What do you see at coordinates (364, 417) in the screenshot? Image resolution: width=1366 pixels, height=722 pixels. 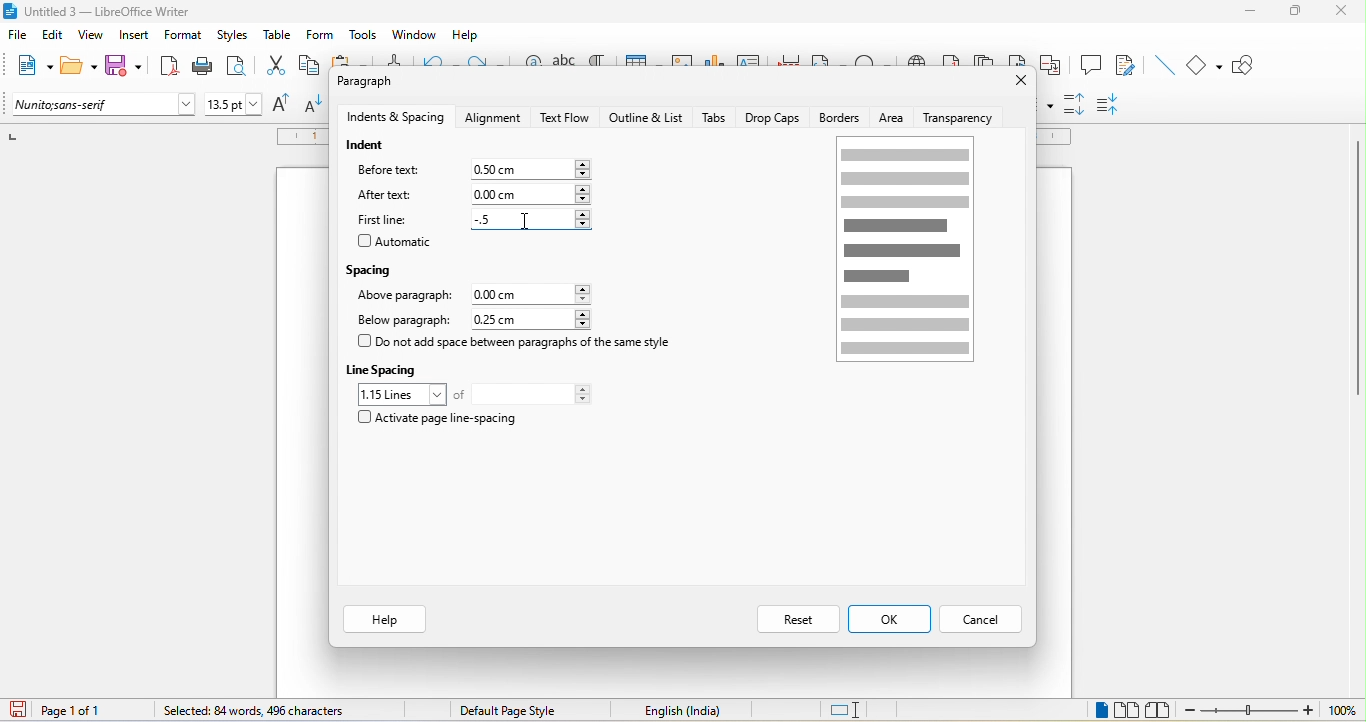 I see `checkbox` at bounding box center [364, 417].